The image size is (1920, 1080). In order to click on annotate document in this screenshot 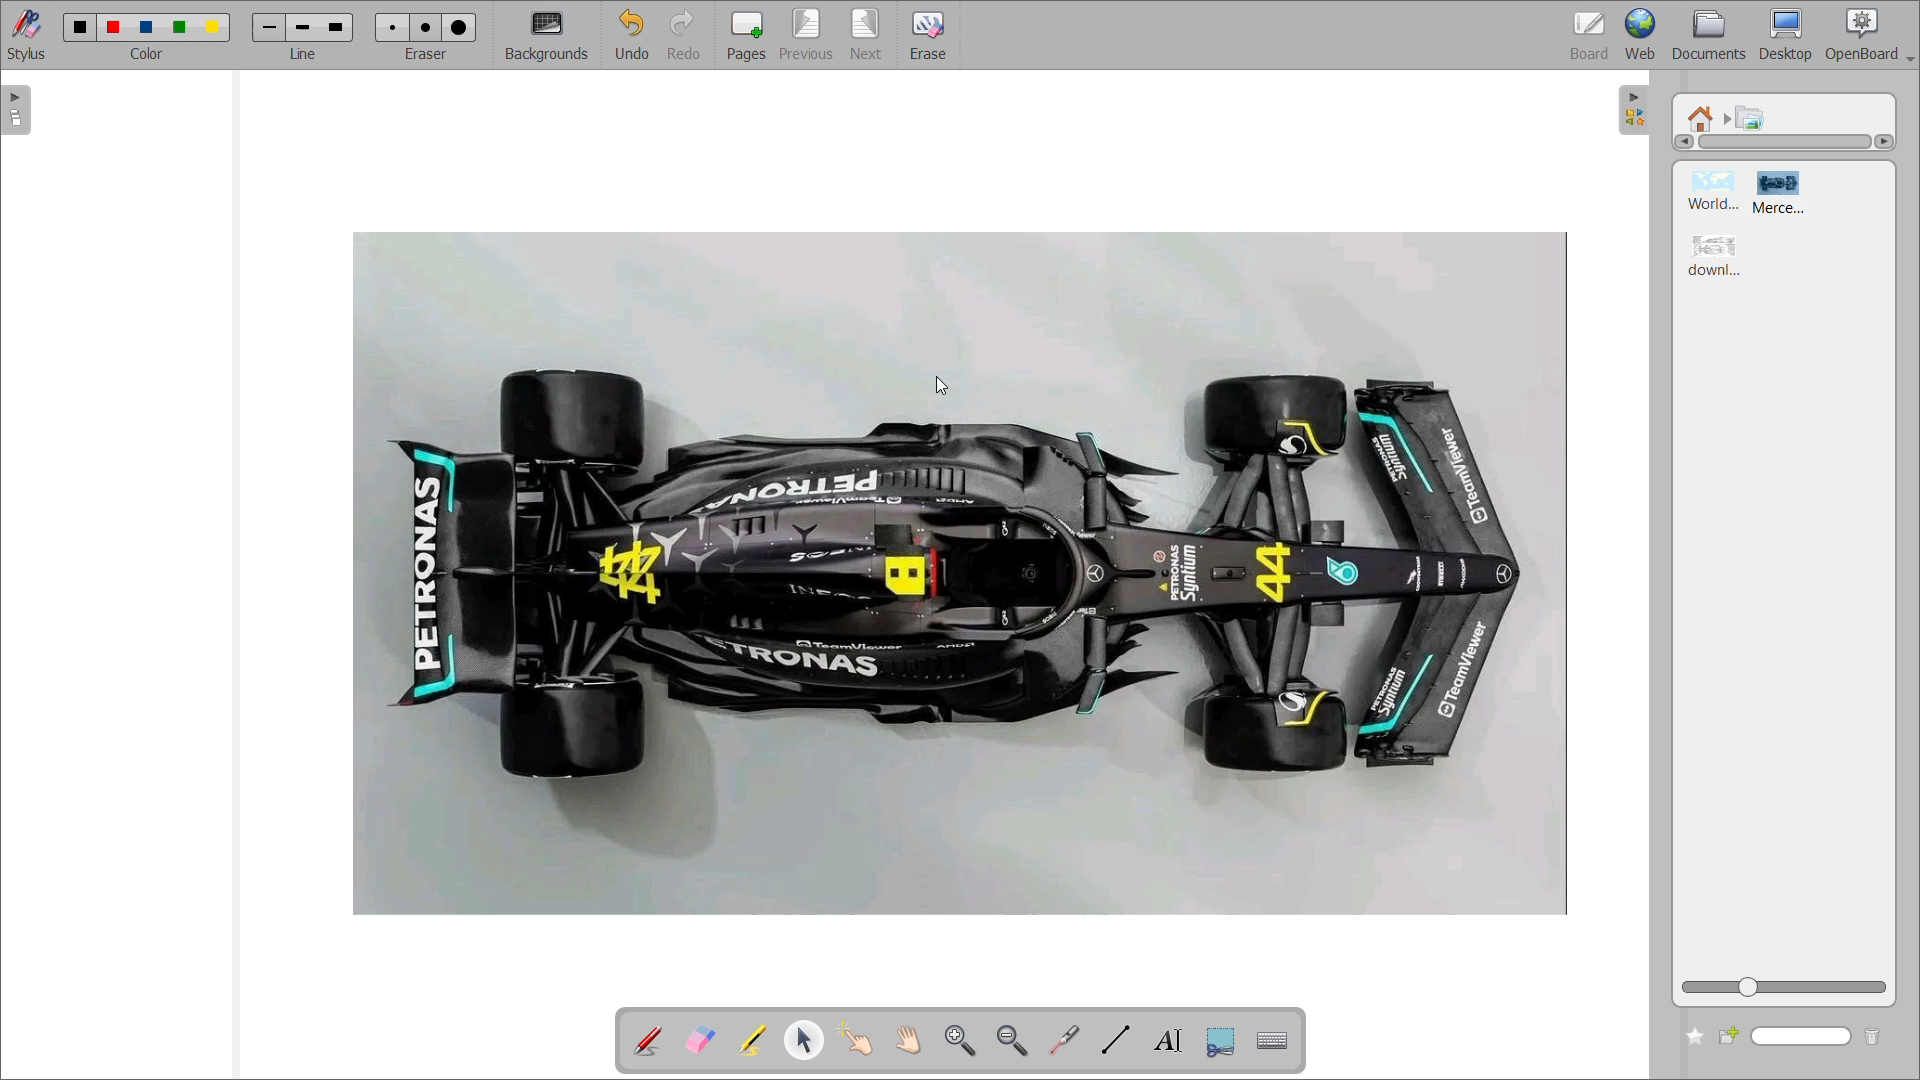, I will do `click(627, 1044)`.